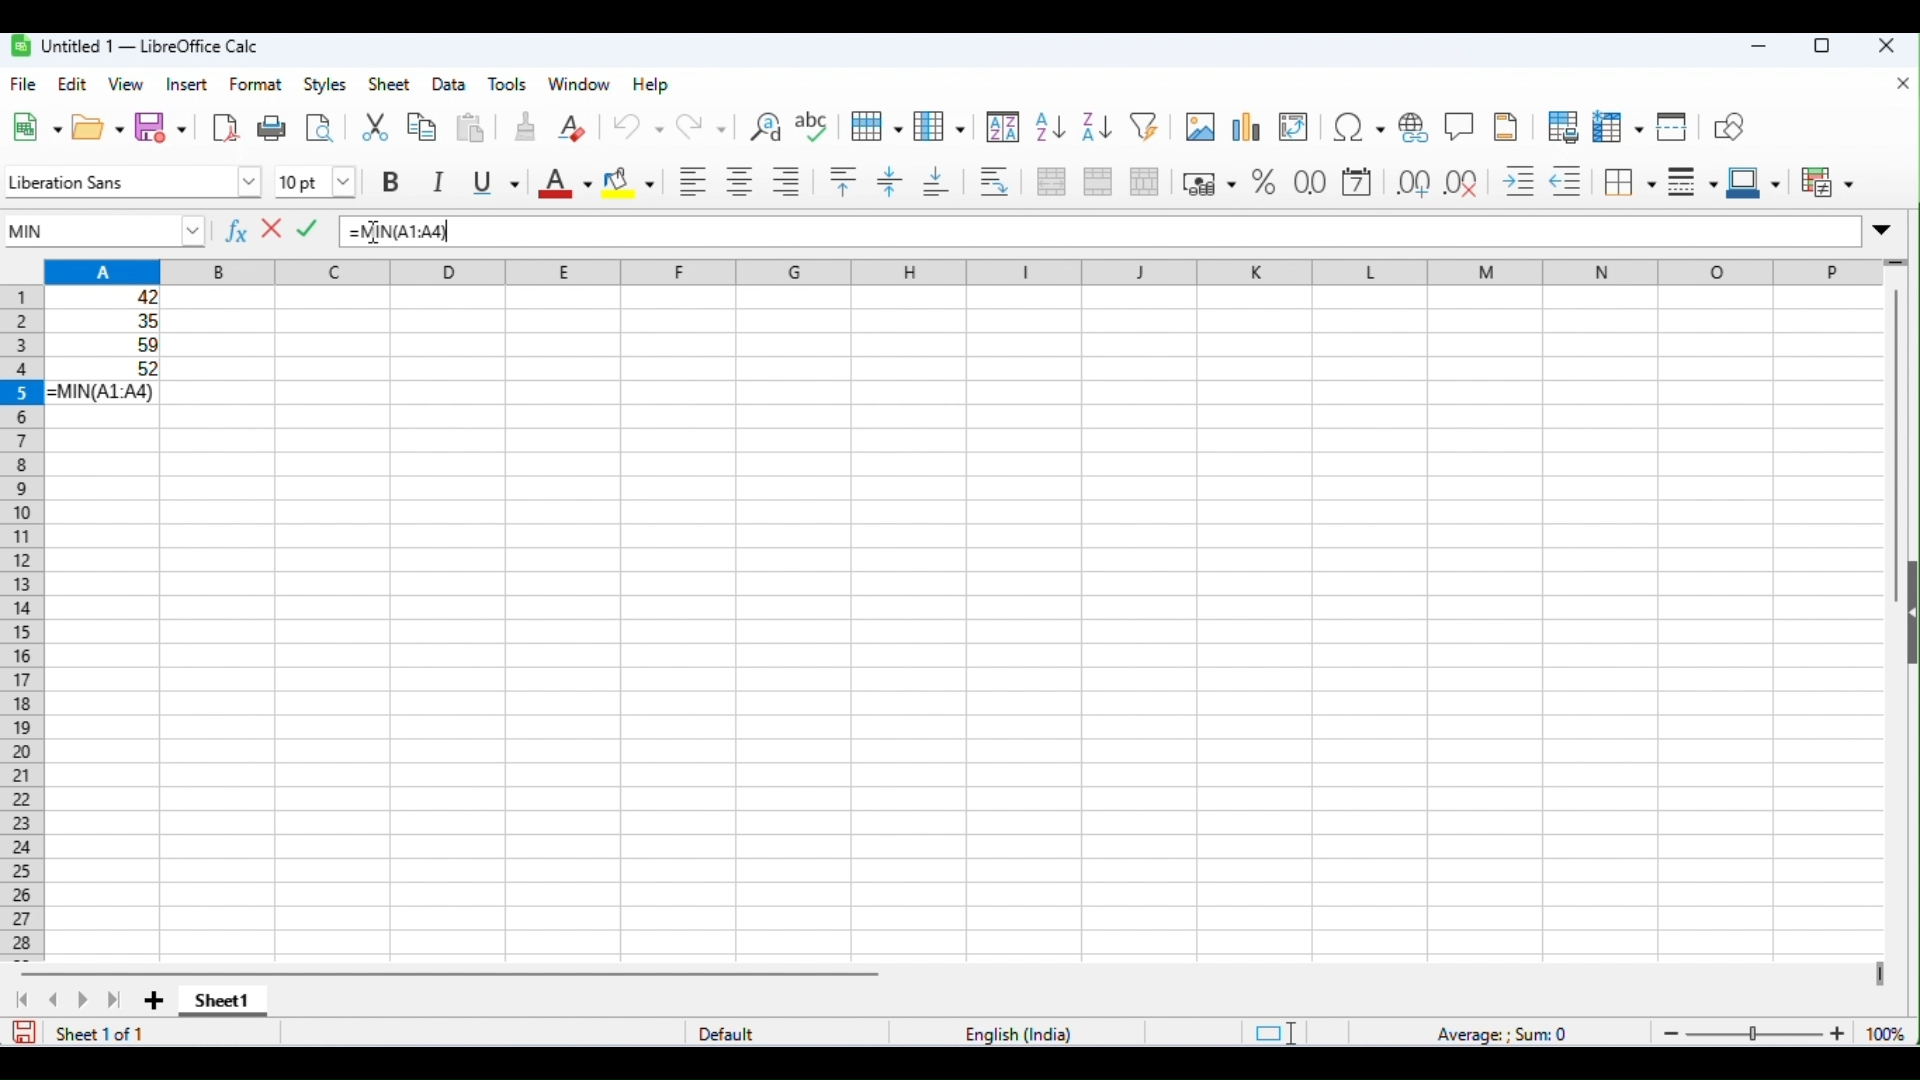 This screenshot has width=1920, height=1080. I want to click on border, so click(1628, 183).